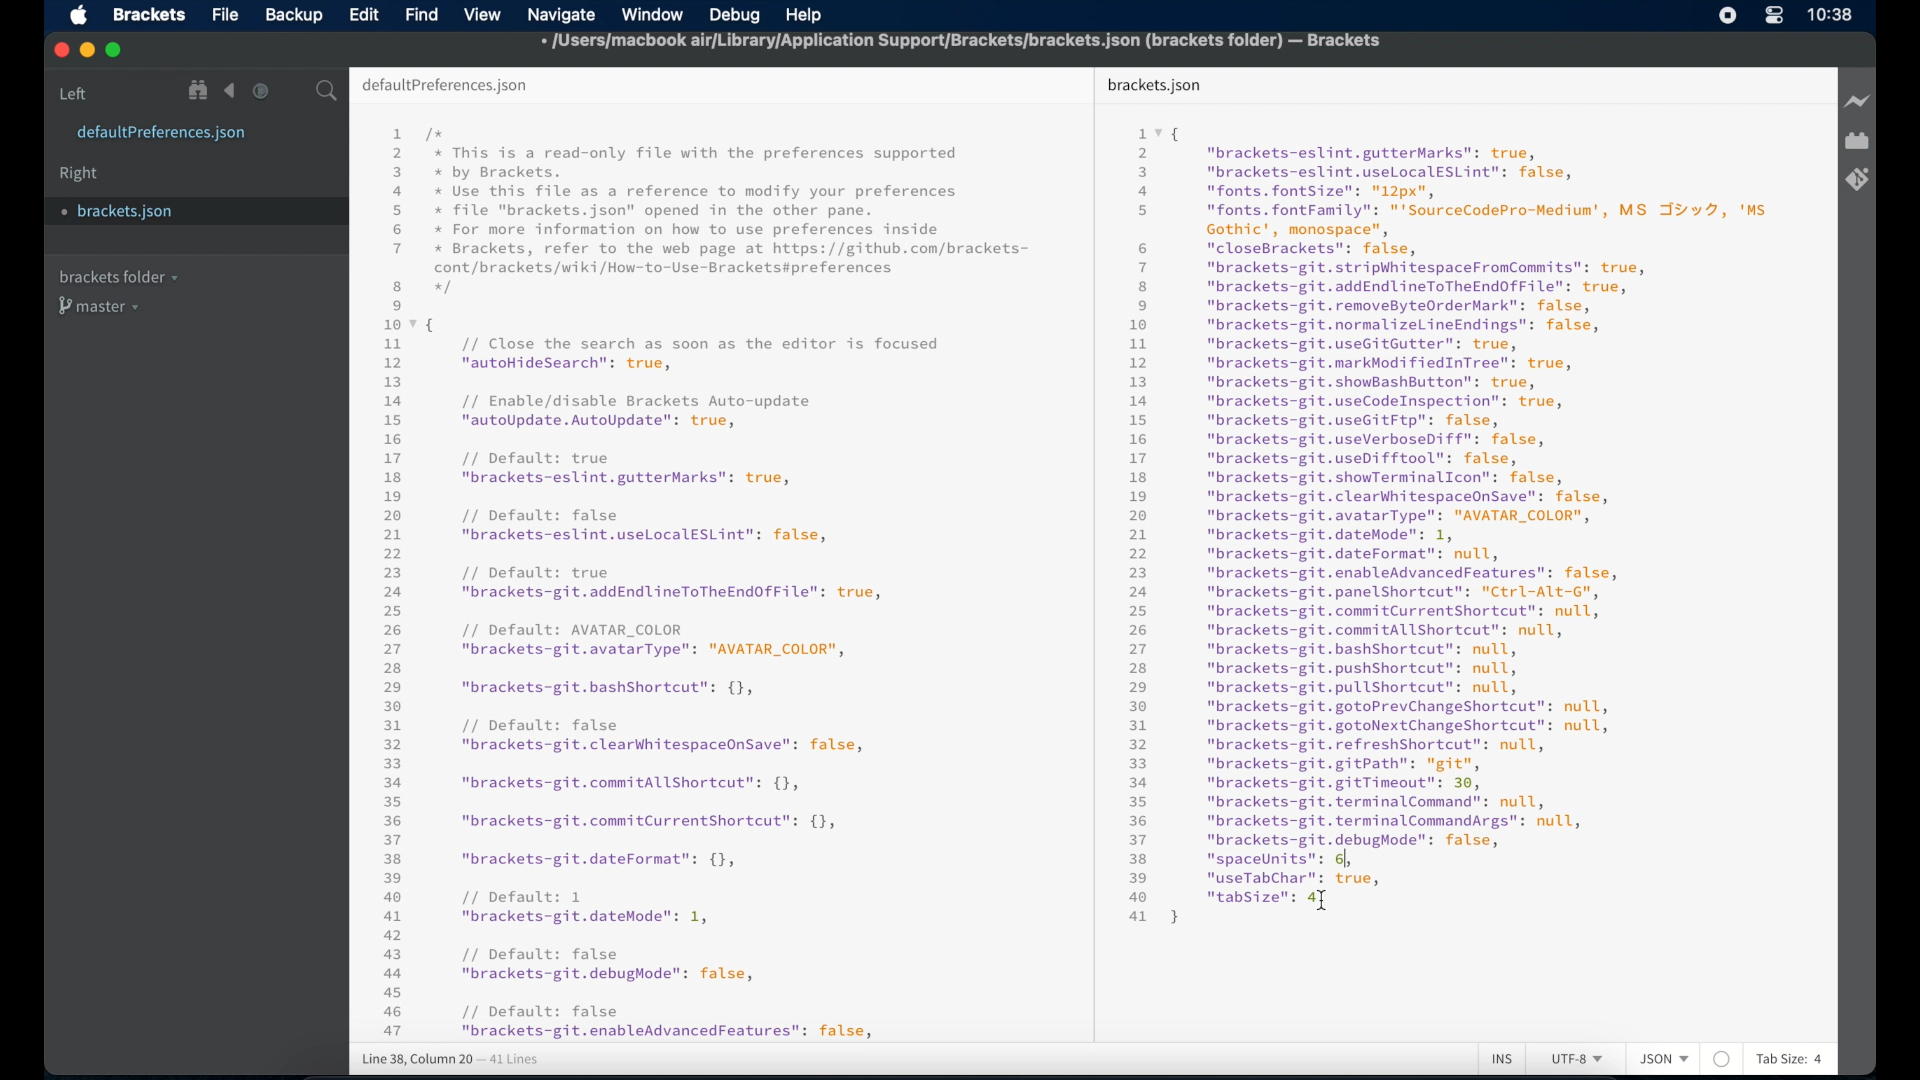 The height and width of the screenshot is (1080, 1920). Describe the element at coordinates (150, 15) in the screenshot. I see `brackets` at that location.